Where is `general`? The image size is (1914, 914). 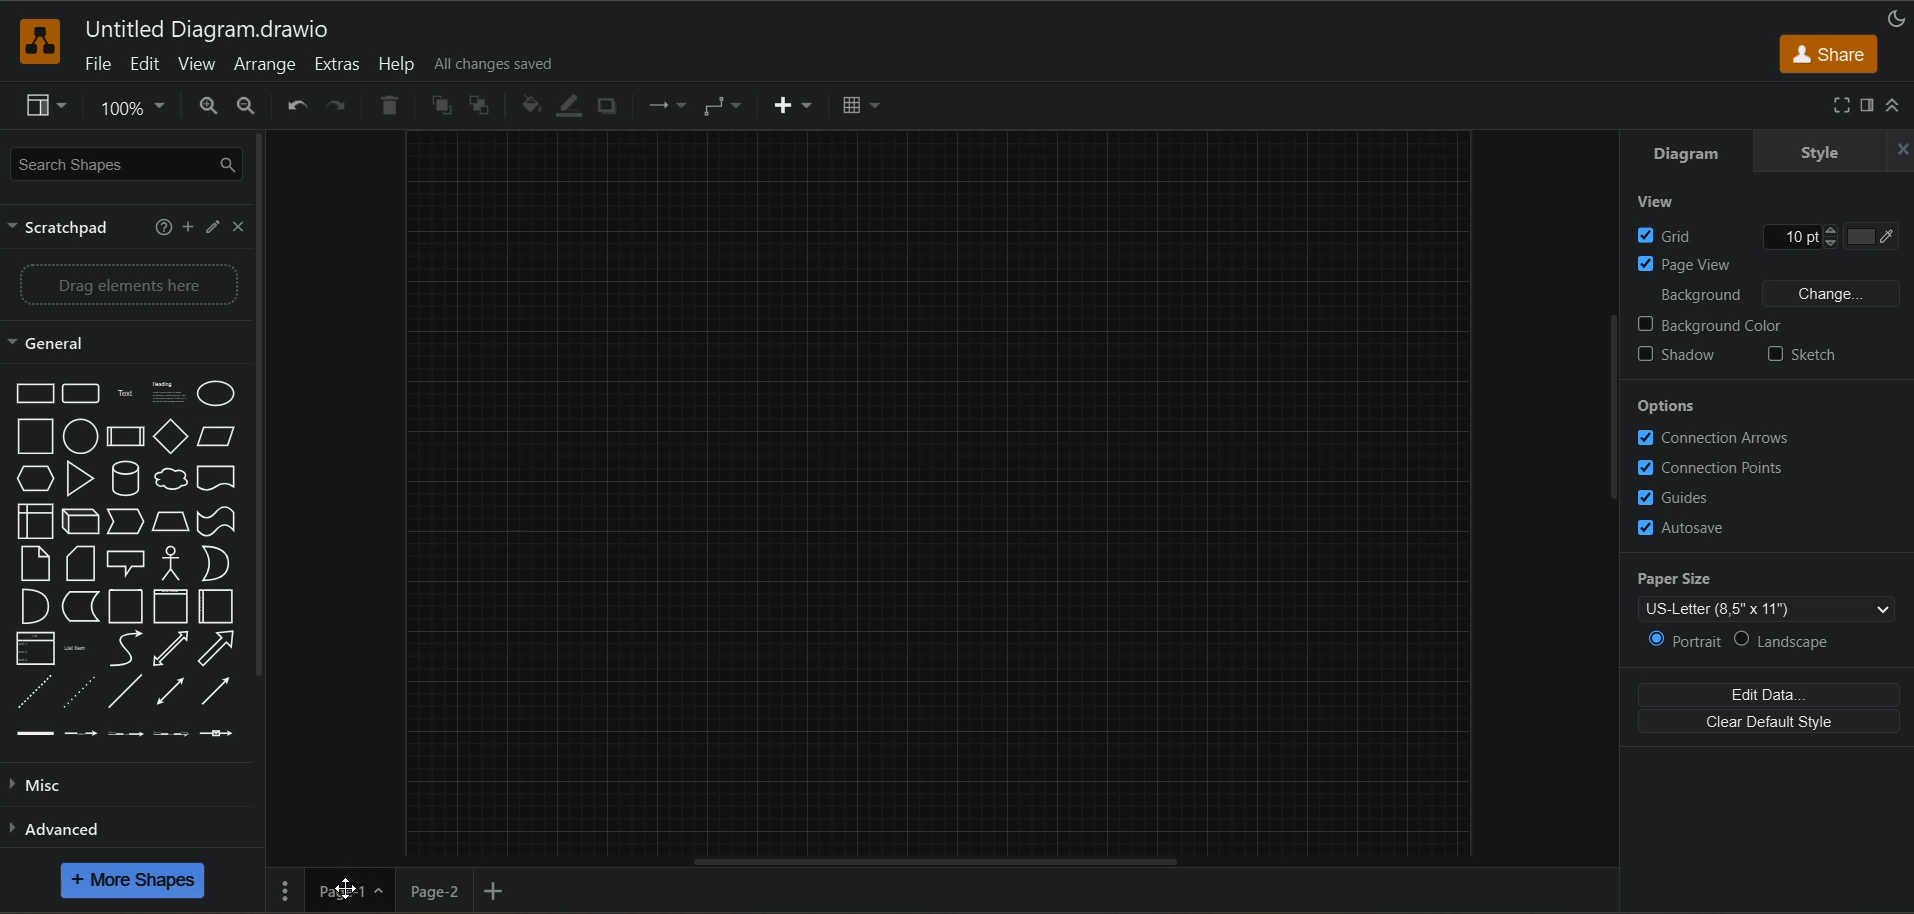
general is located at coordinates (60, 342).